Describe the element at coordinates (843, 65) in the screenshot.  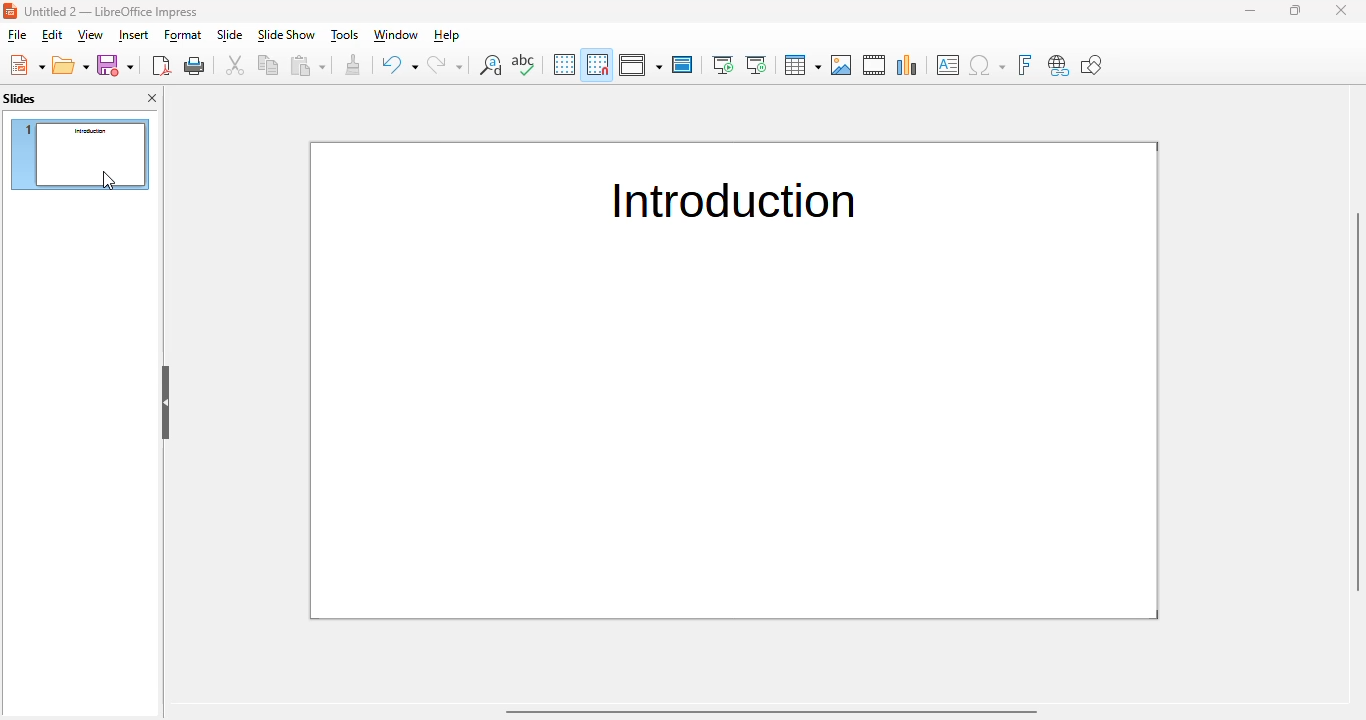
I see `insert image` at that location.